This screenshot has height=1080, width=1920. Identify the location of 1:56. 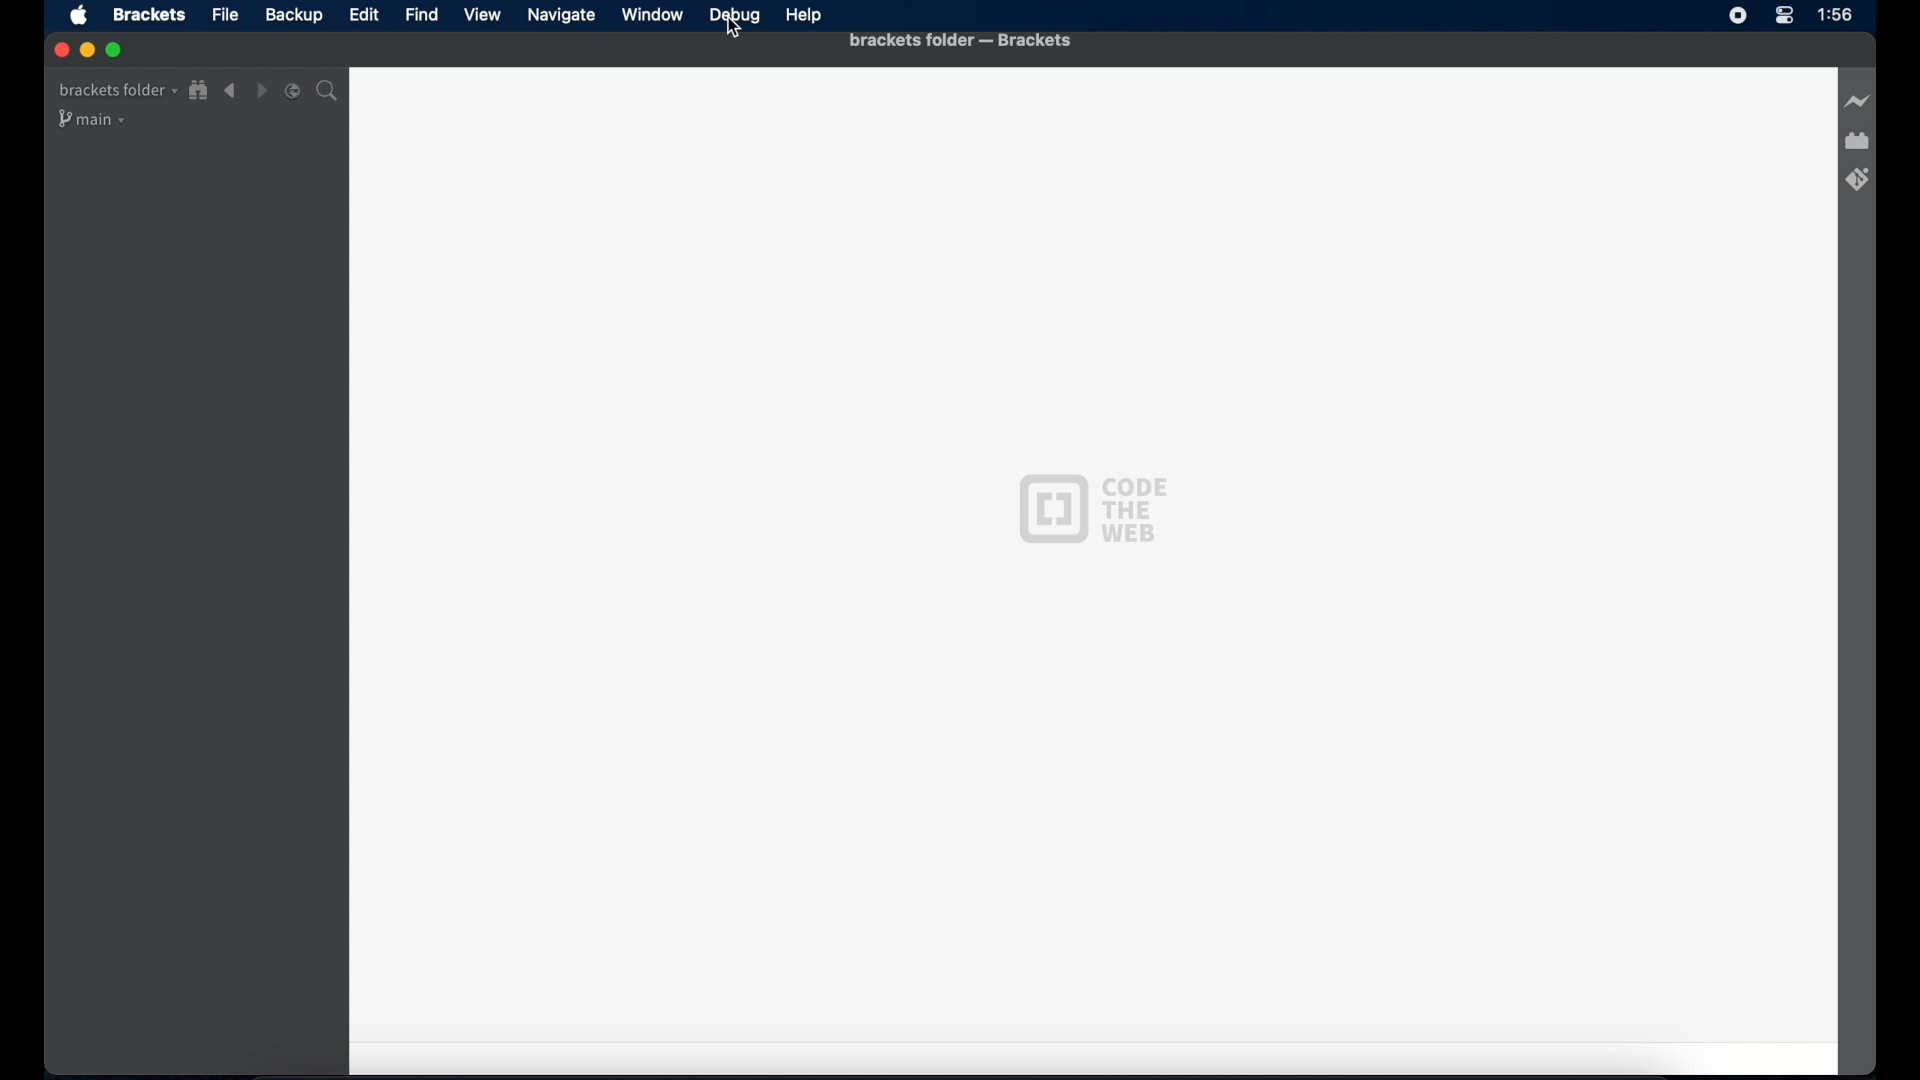
(1835, 15).